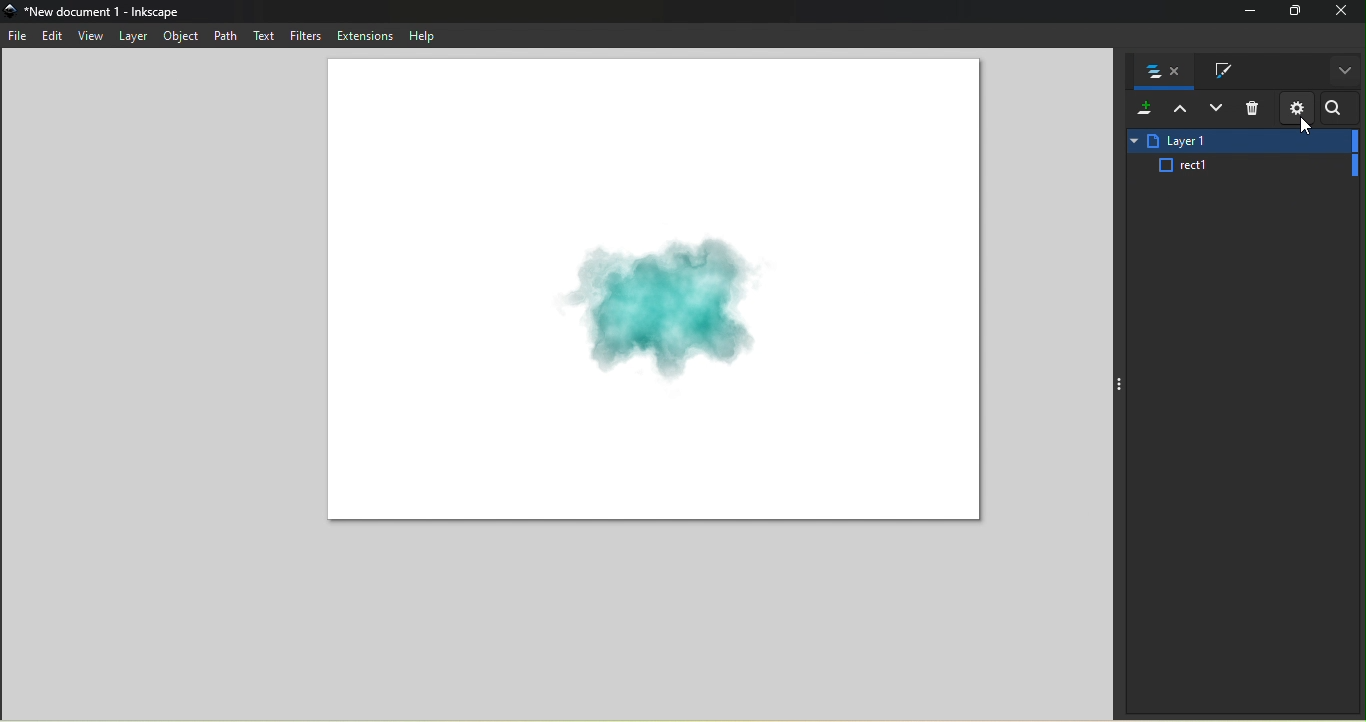 The width and height of the screenshot is (1366, 722). I want to click on Delete selected item, so click(1253, 110).